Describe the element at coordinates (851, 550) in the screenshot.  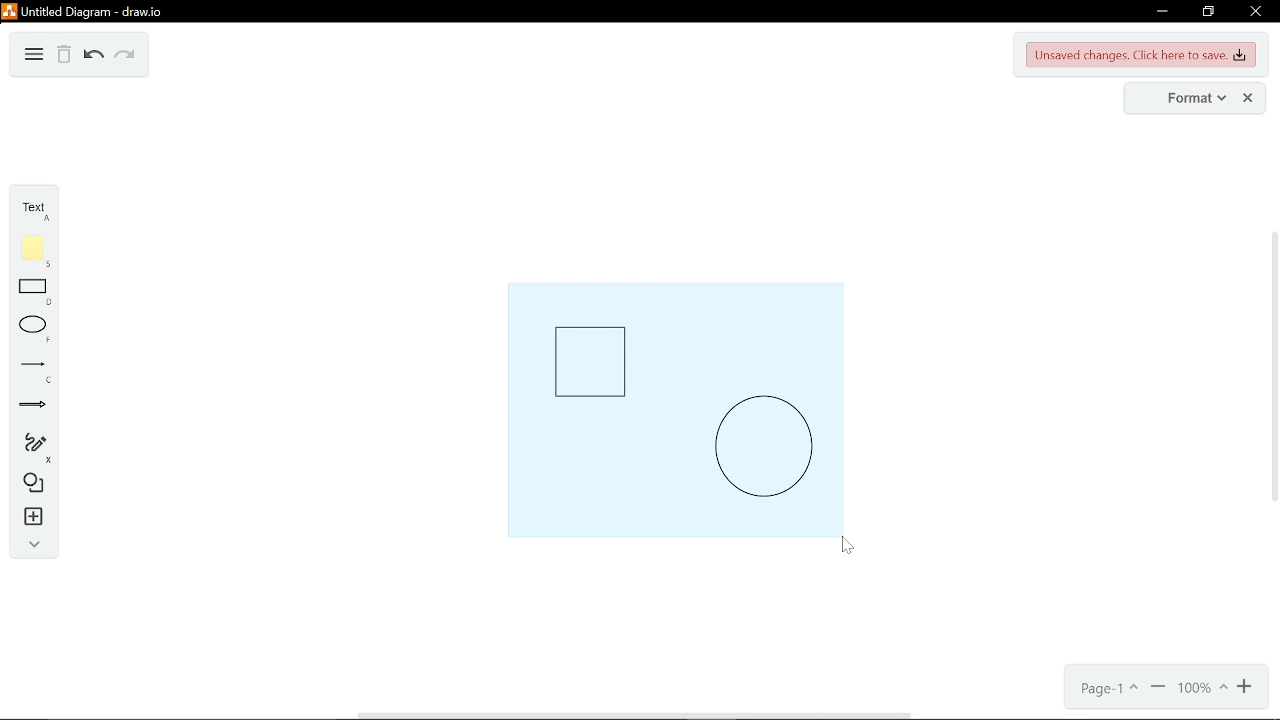
I see `Cursor` at that location.